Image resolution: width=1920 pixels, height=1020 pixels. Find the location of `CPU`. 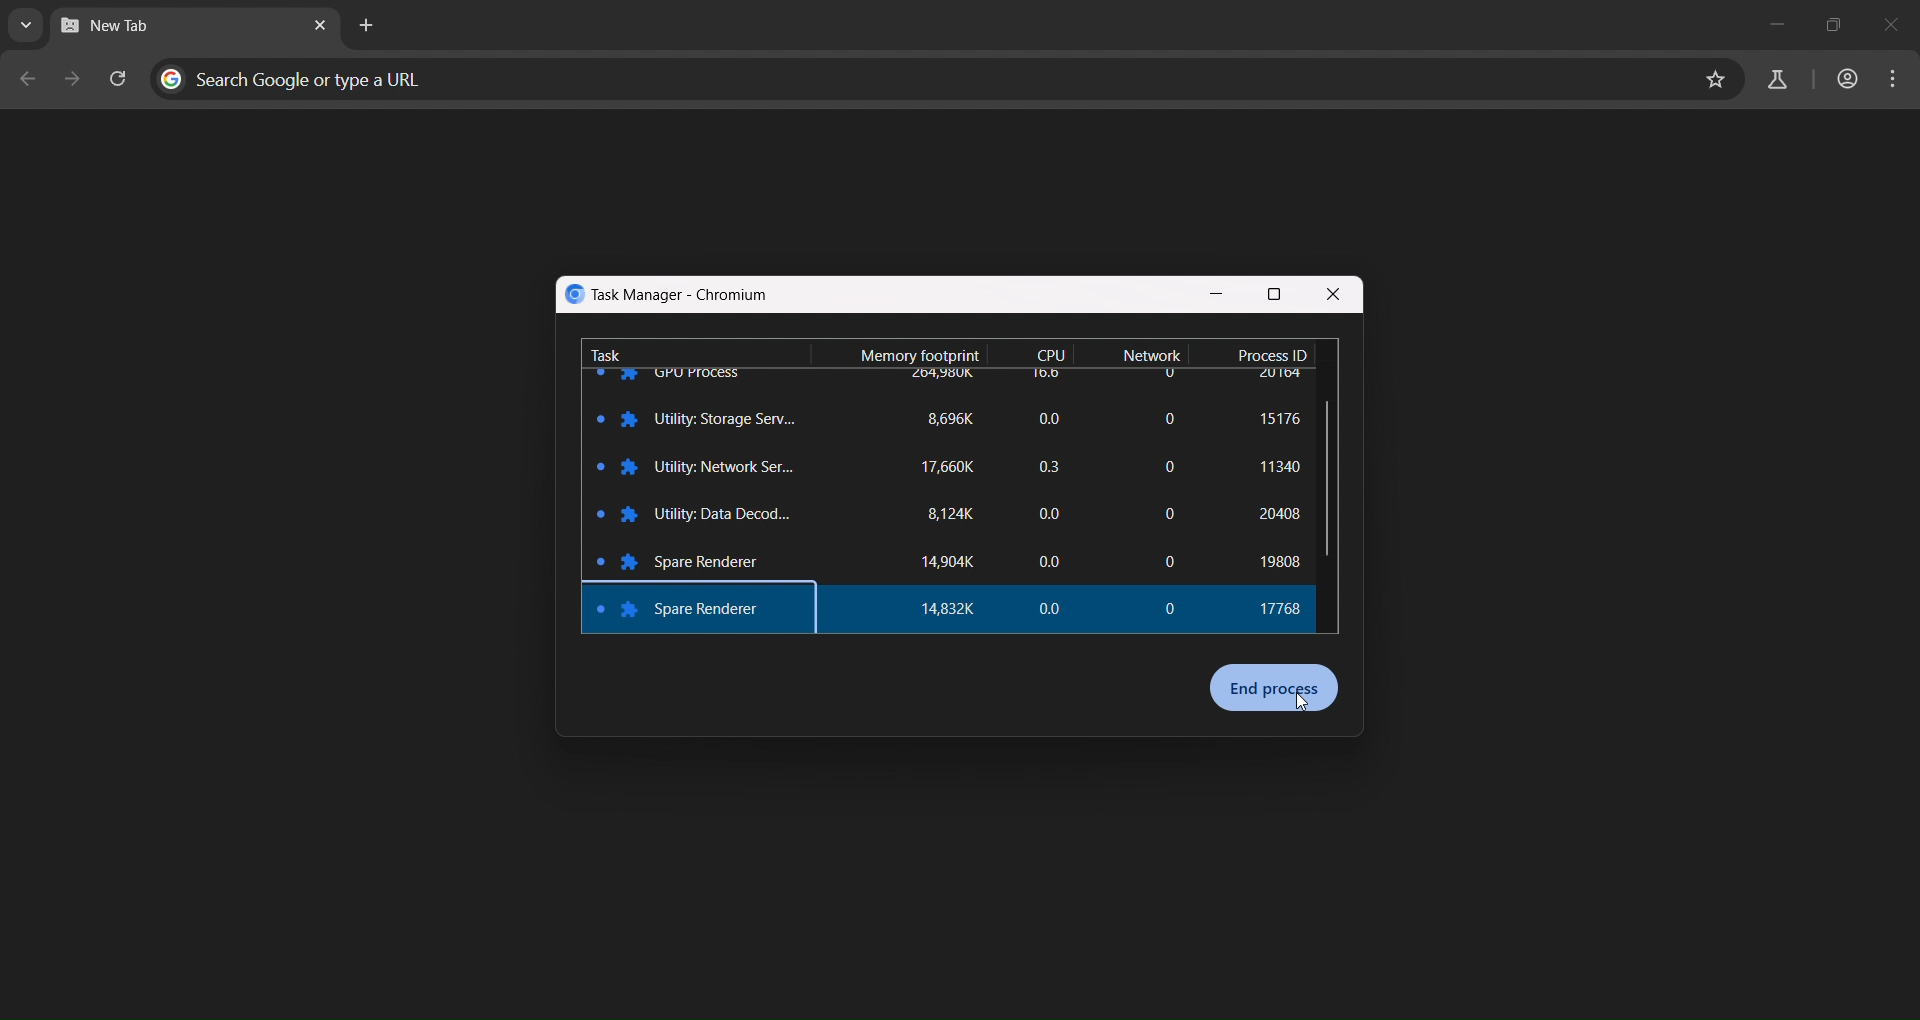

CPU is located at coordinates (1054, 353).